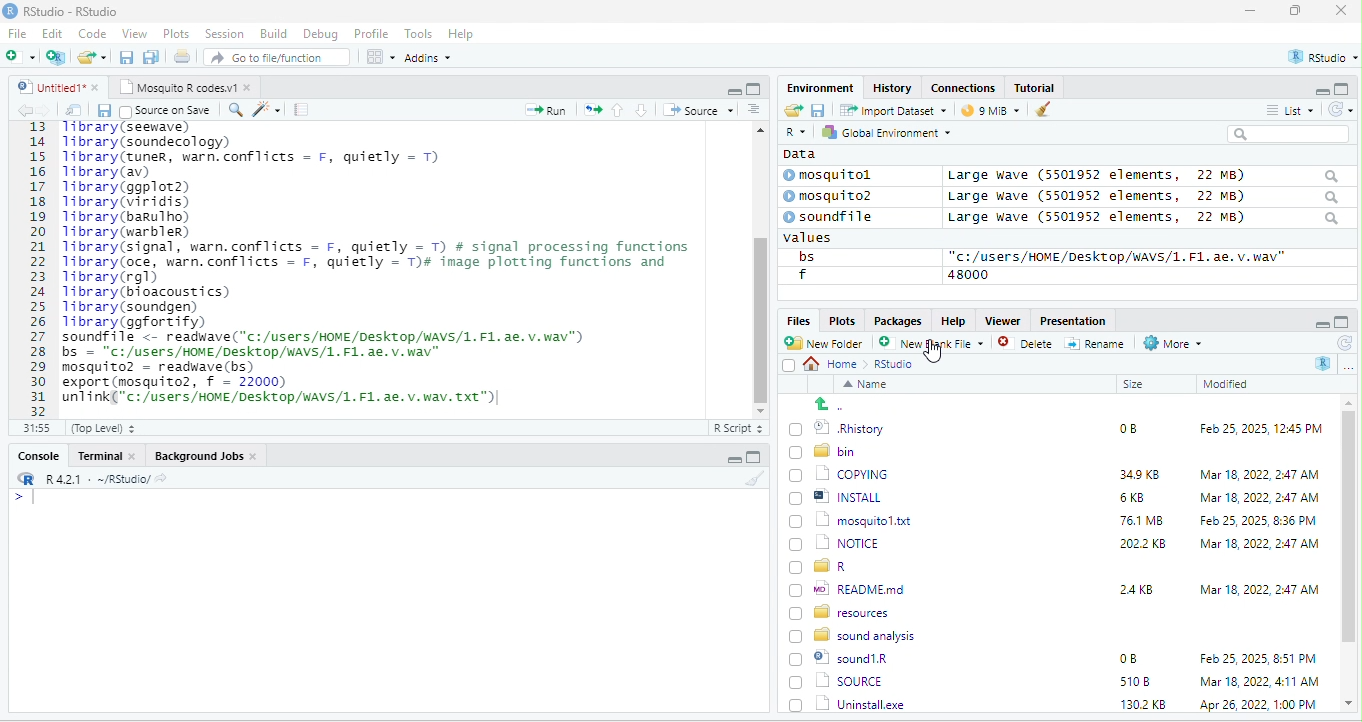 Image resolution: width=1362 pixels, height=722 pixels. What do you see at coordinates (852, 588) in the screenshot?
I see `wo| READMEmd` at bounding box center [852, 588].